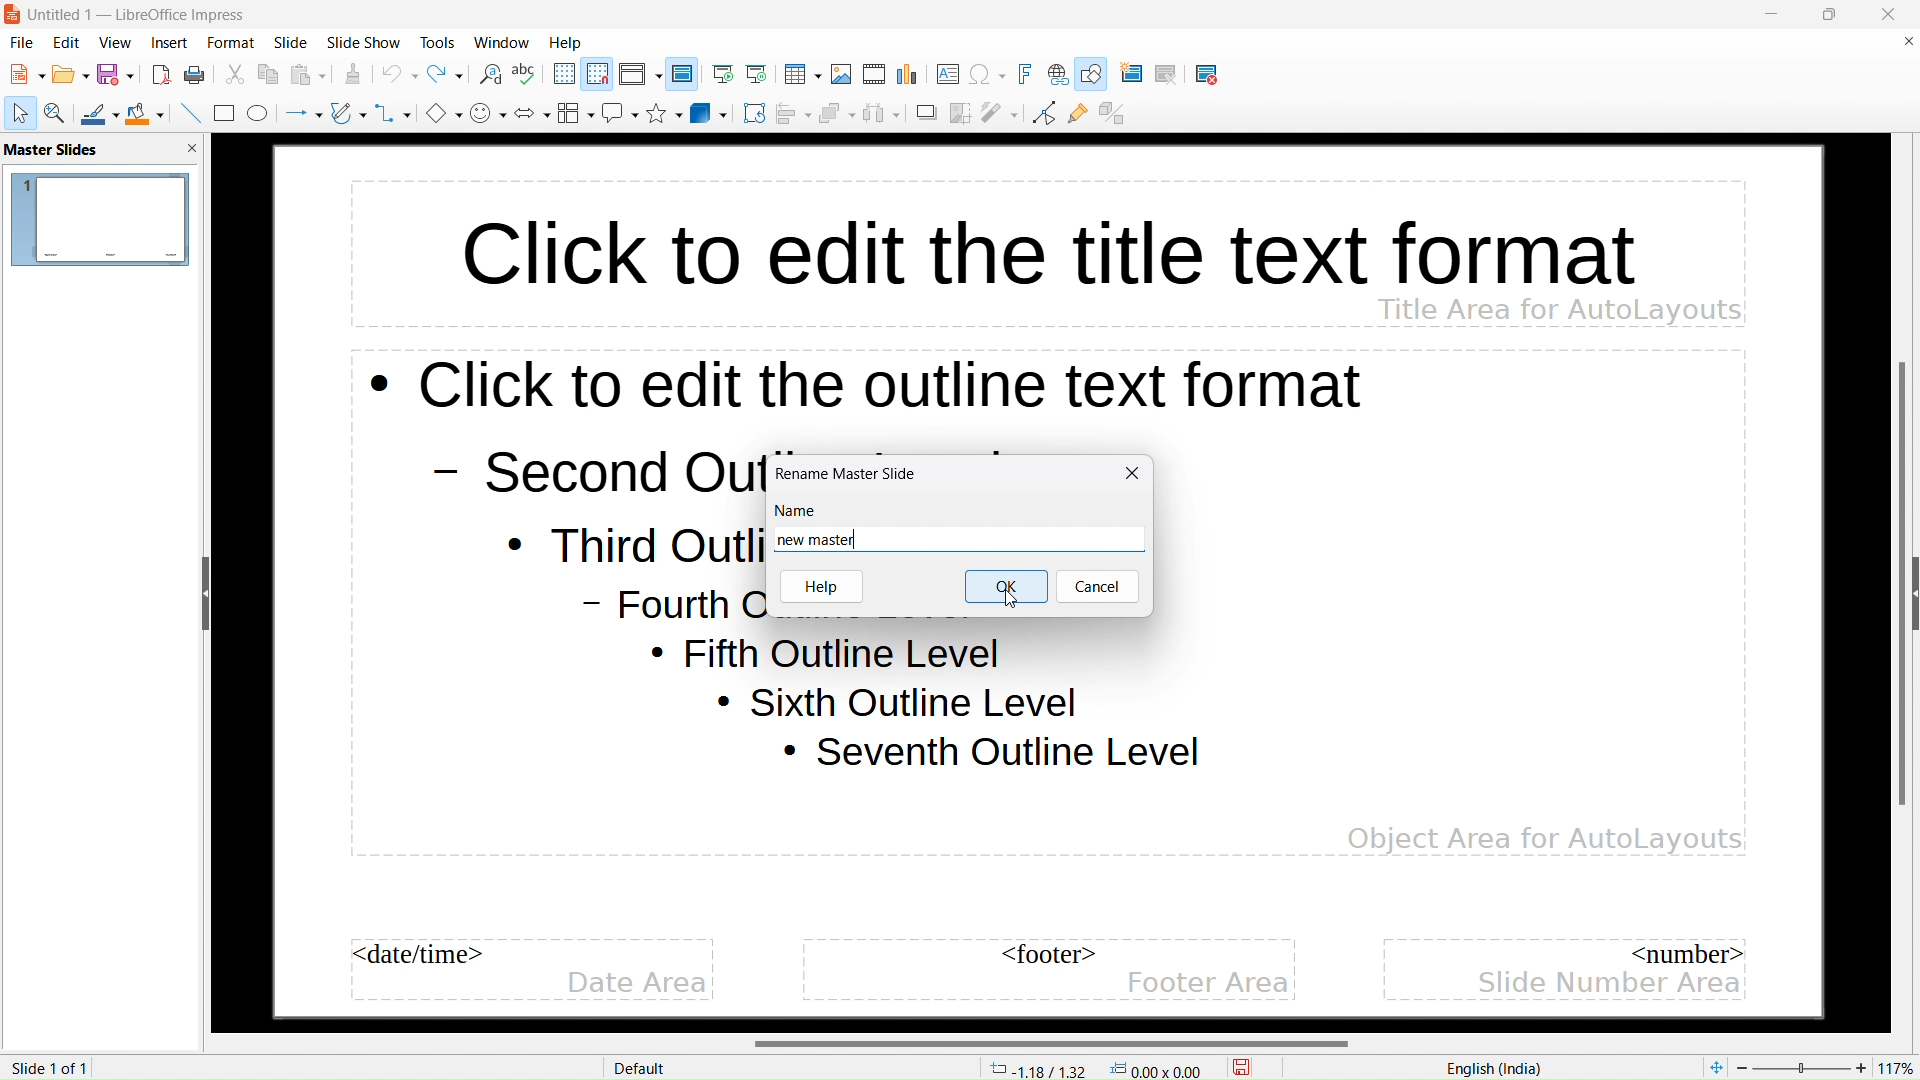 The image size is (1920, 1080). Describe the element at coordinates (1861, 1065) in the screenshot. I see `zoom in` at that location.